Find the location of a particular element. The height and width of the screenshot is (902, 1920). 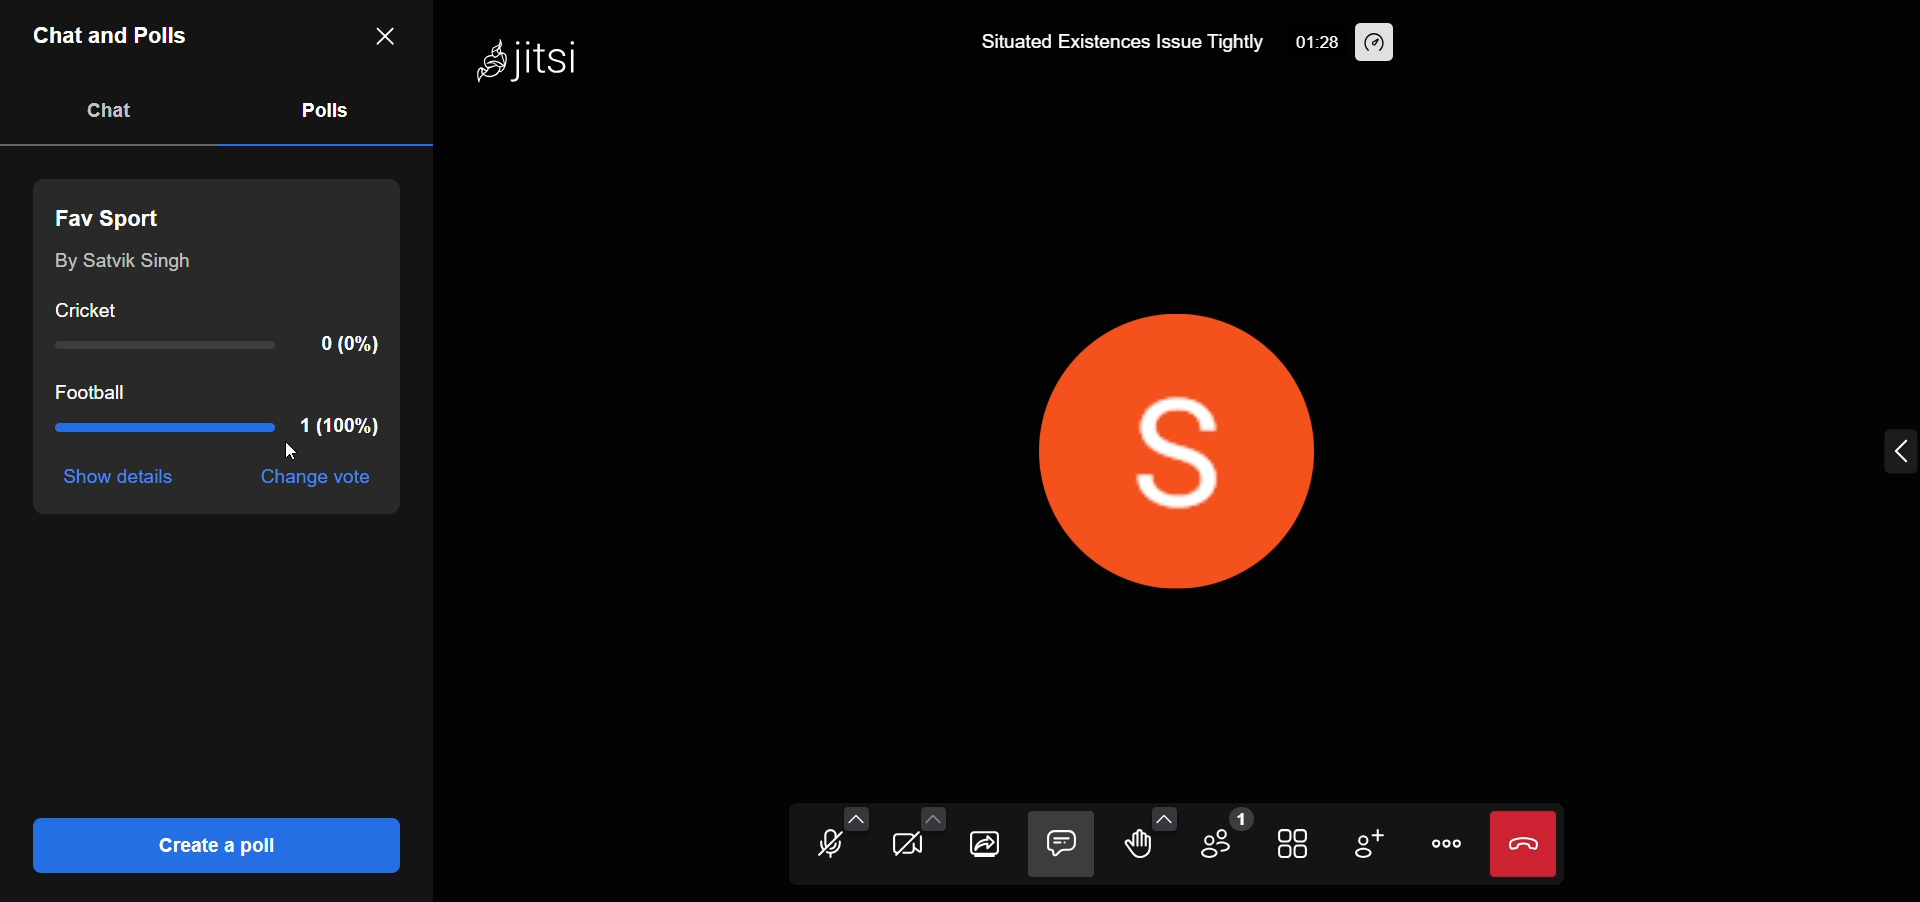

leave meeting is located at coordinates (1528, 843).